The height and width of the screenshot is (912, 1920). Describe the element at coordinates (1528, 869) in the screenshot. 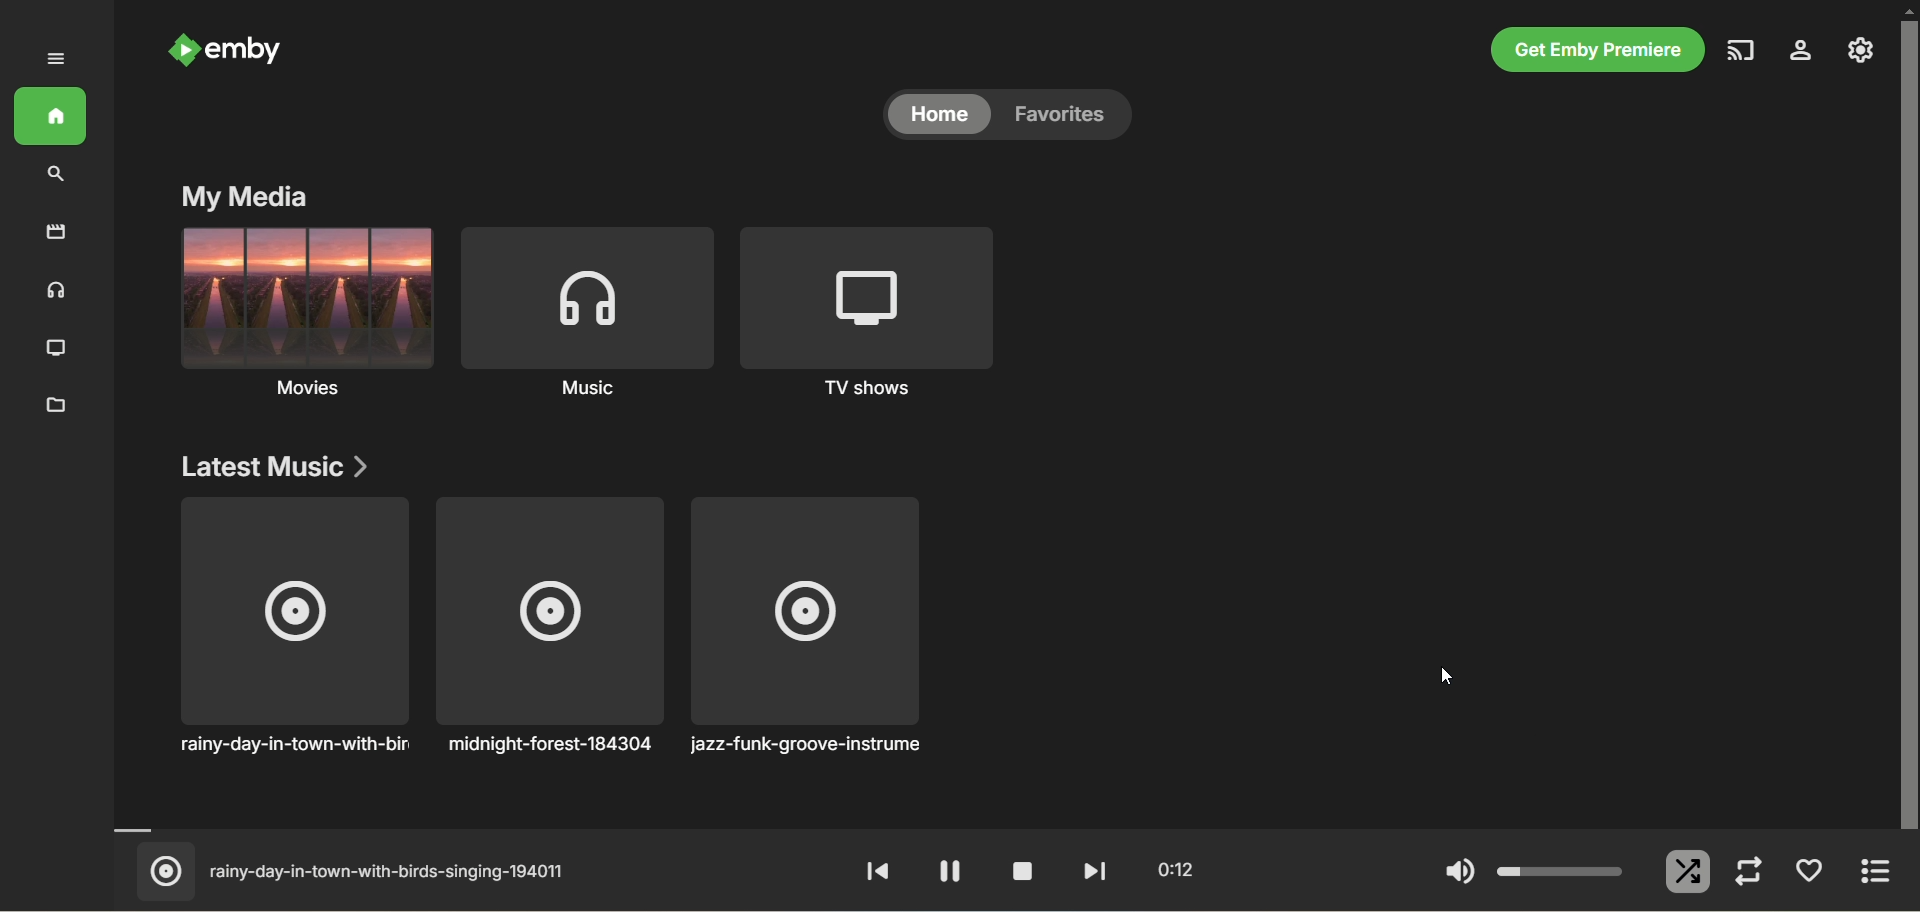

I see `volume` at that location.